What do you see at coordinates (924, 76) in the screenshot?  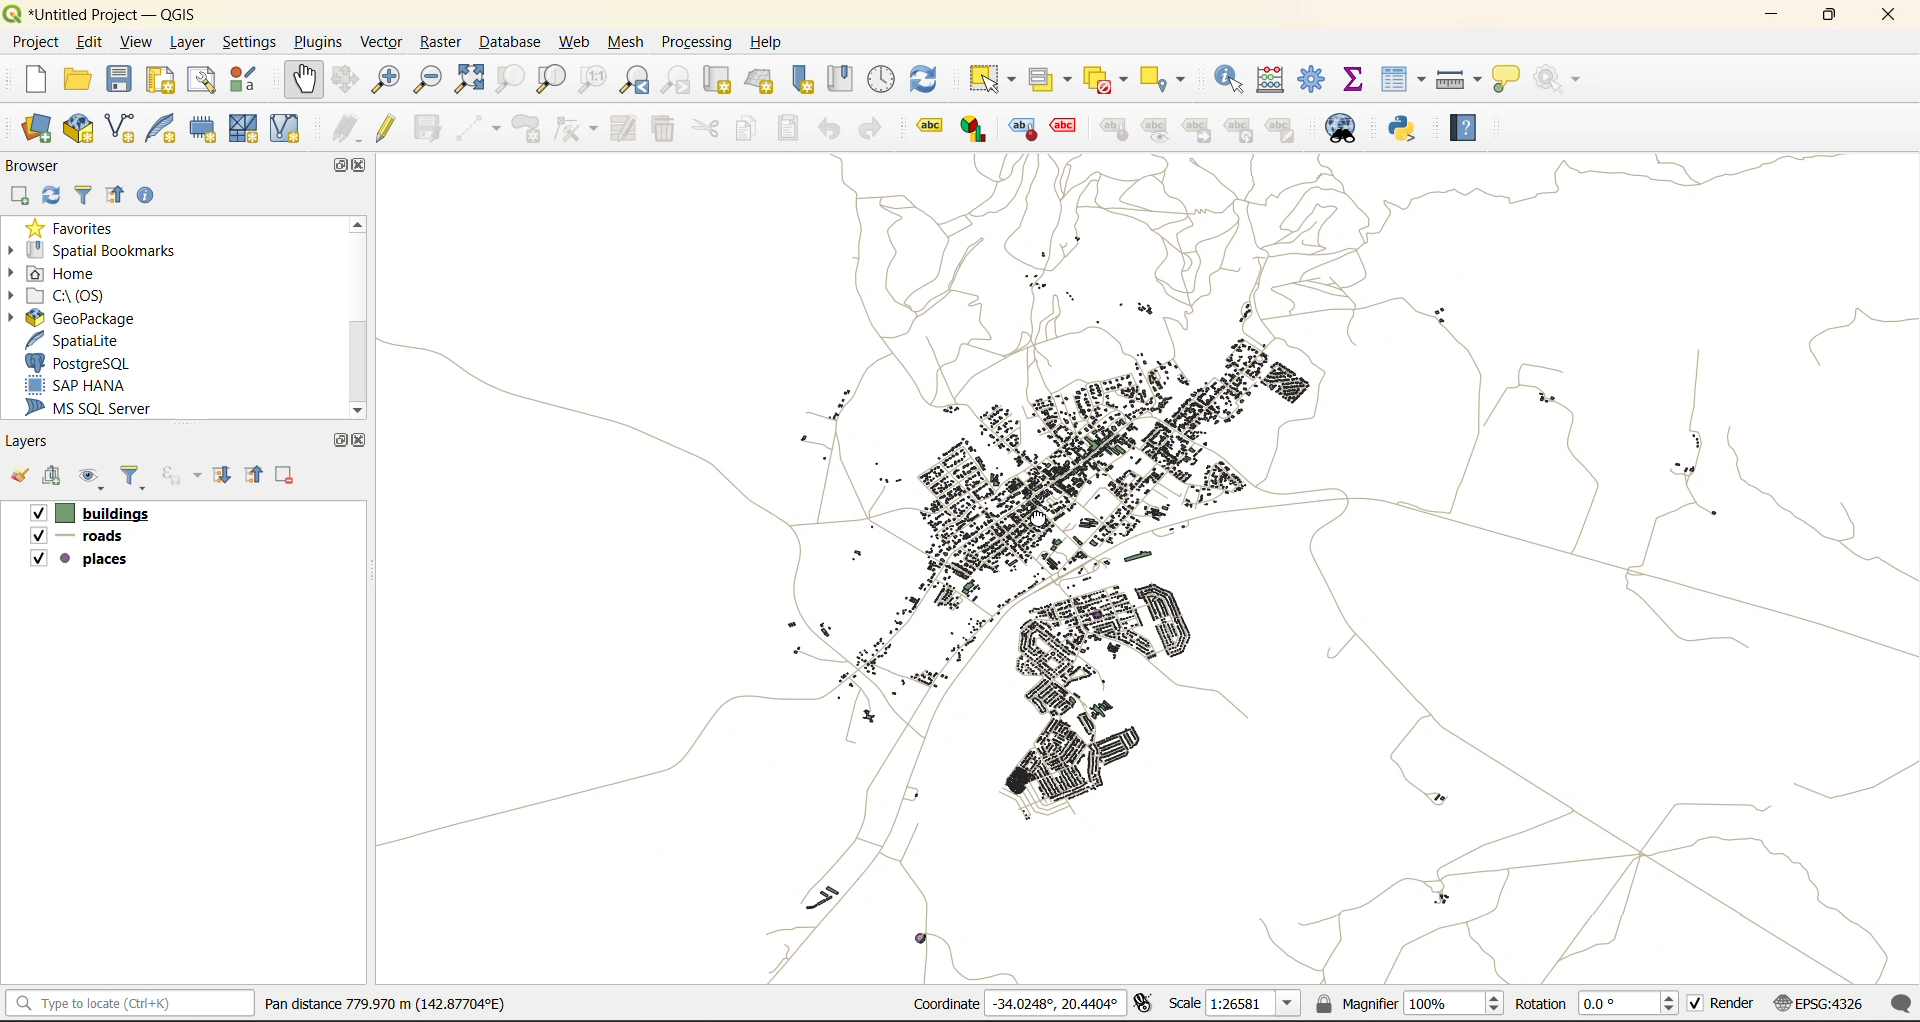 I see `refresh` at bounding box center [924, 76].